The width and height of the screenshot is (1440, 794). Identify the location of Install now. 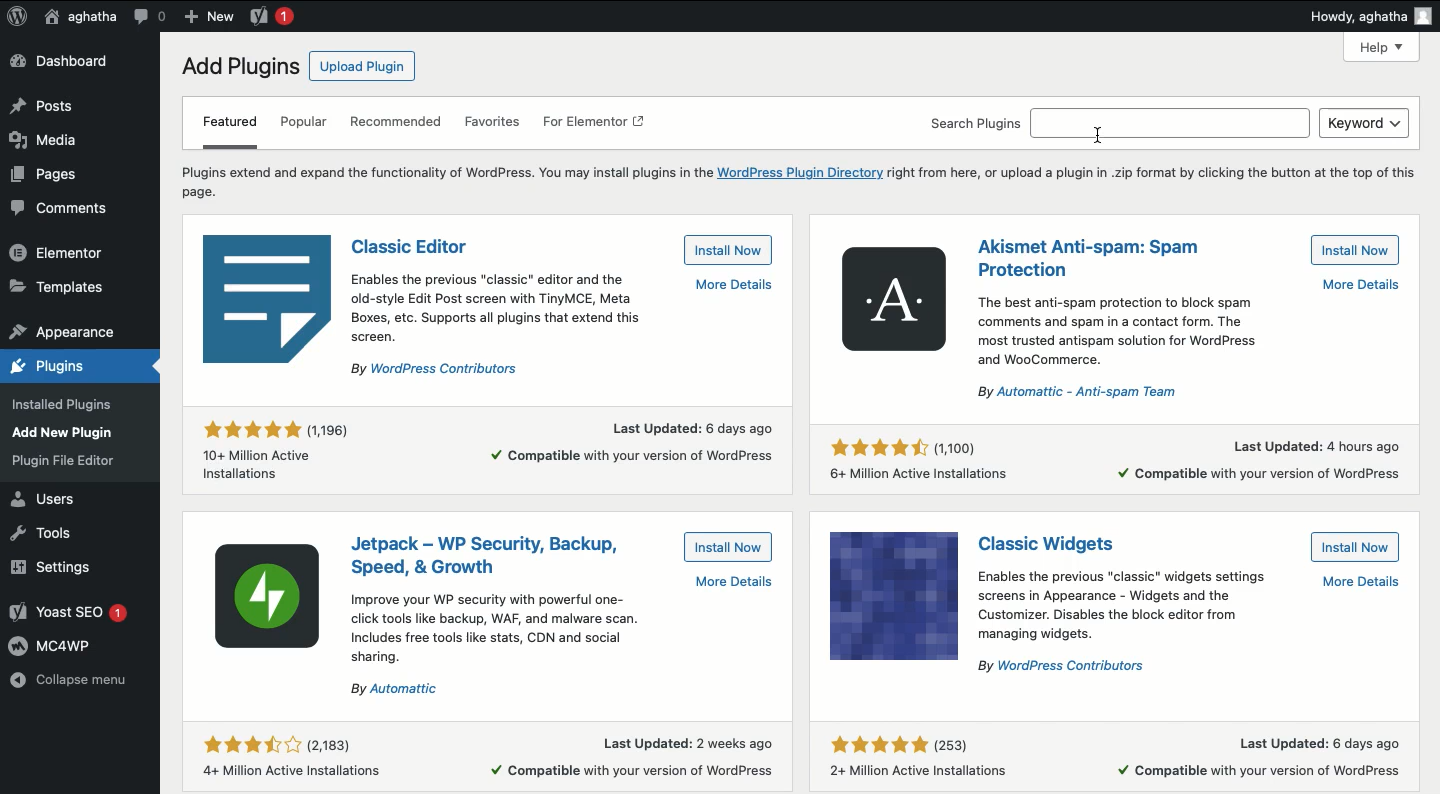
(728, 546).